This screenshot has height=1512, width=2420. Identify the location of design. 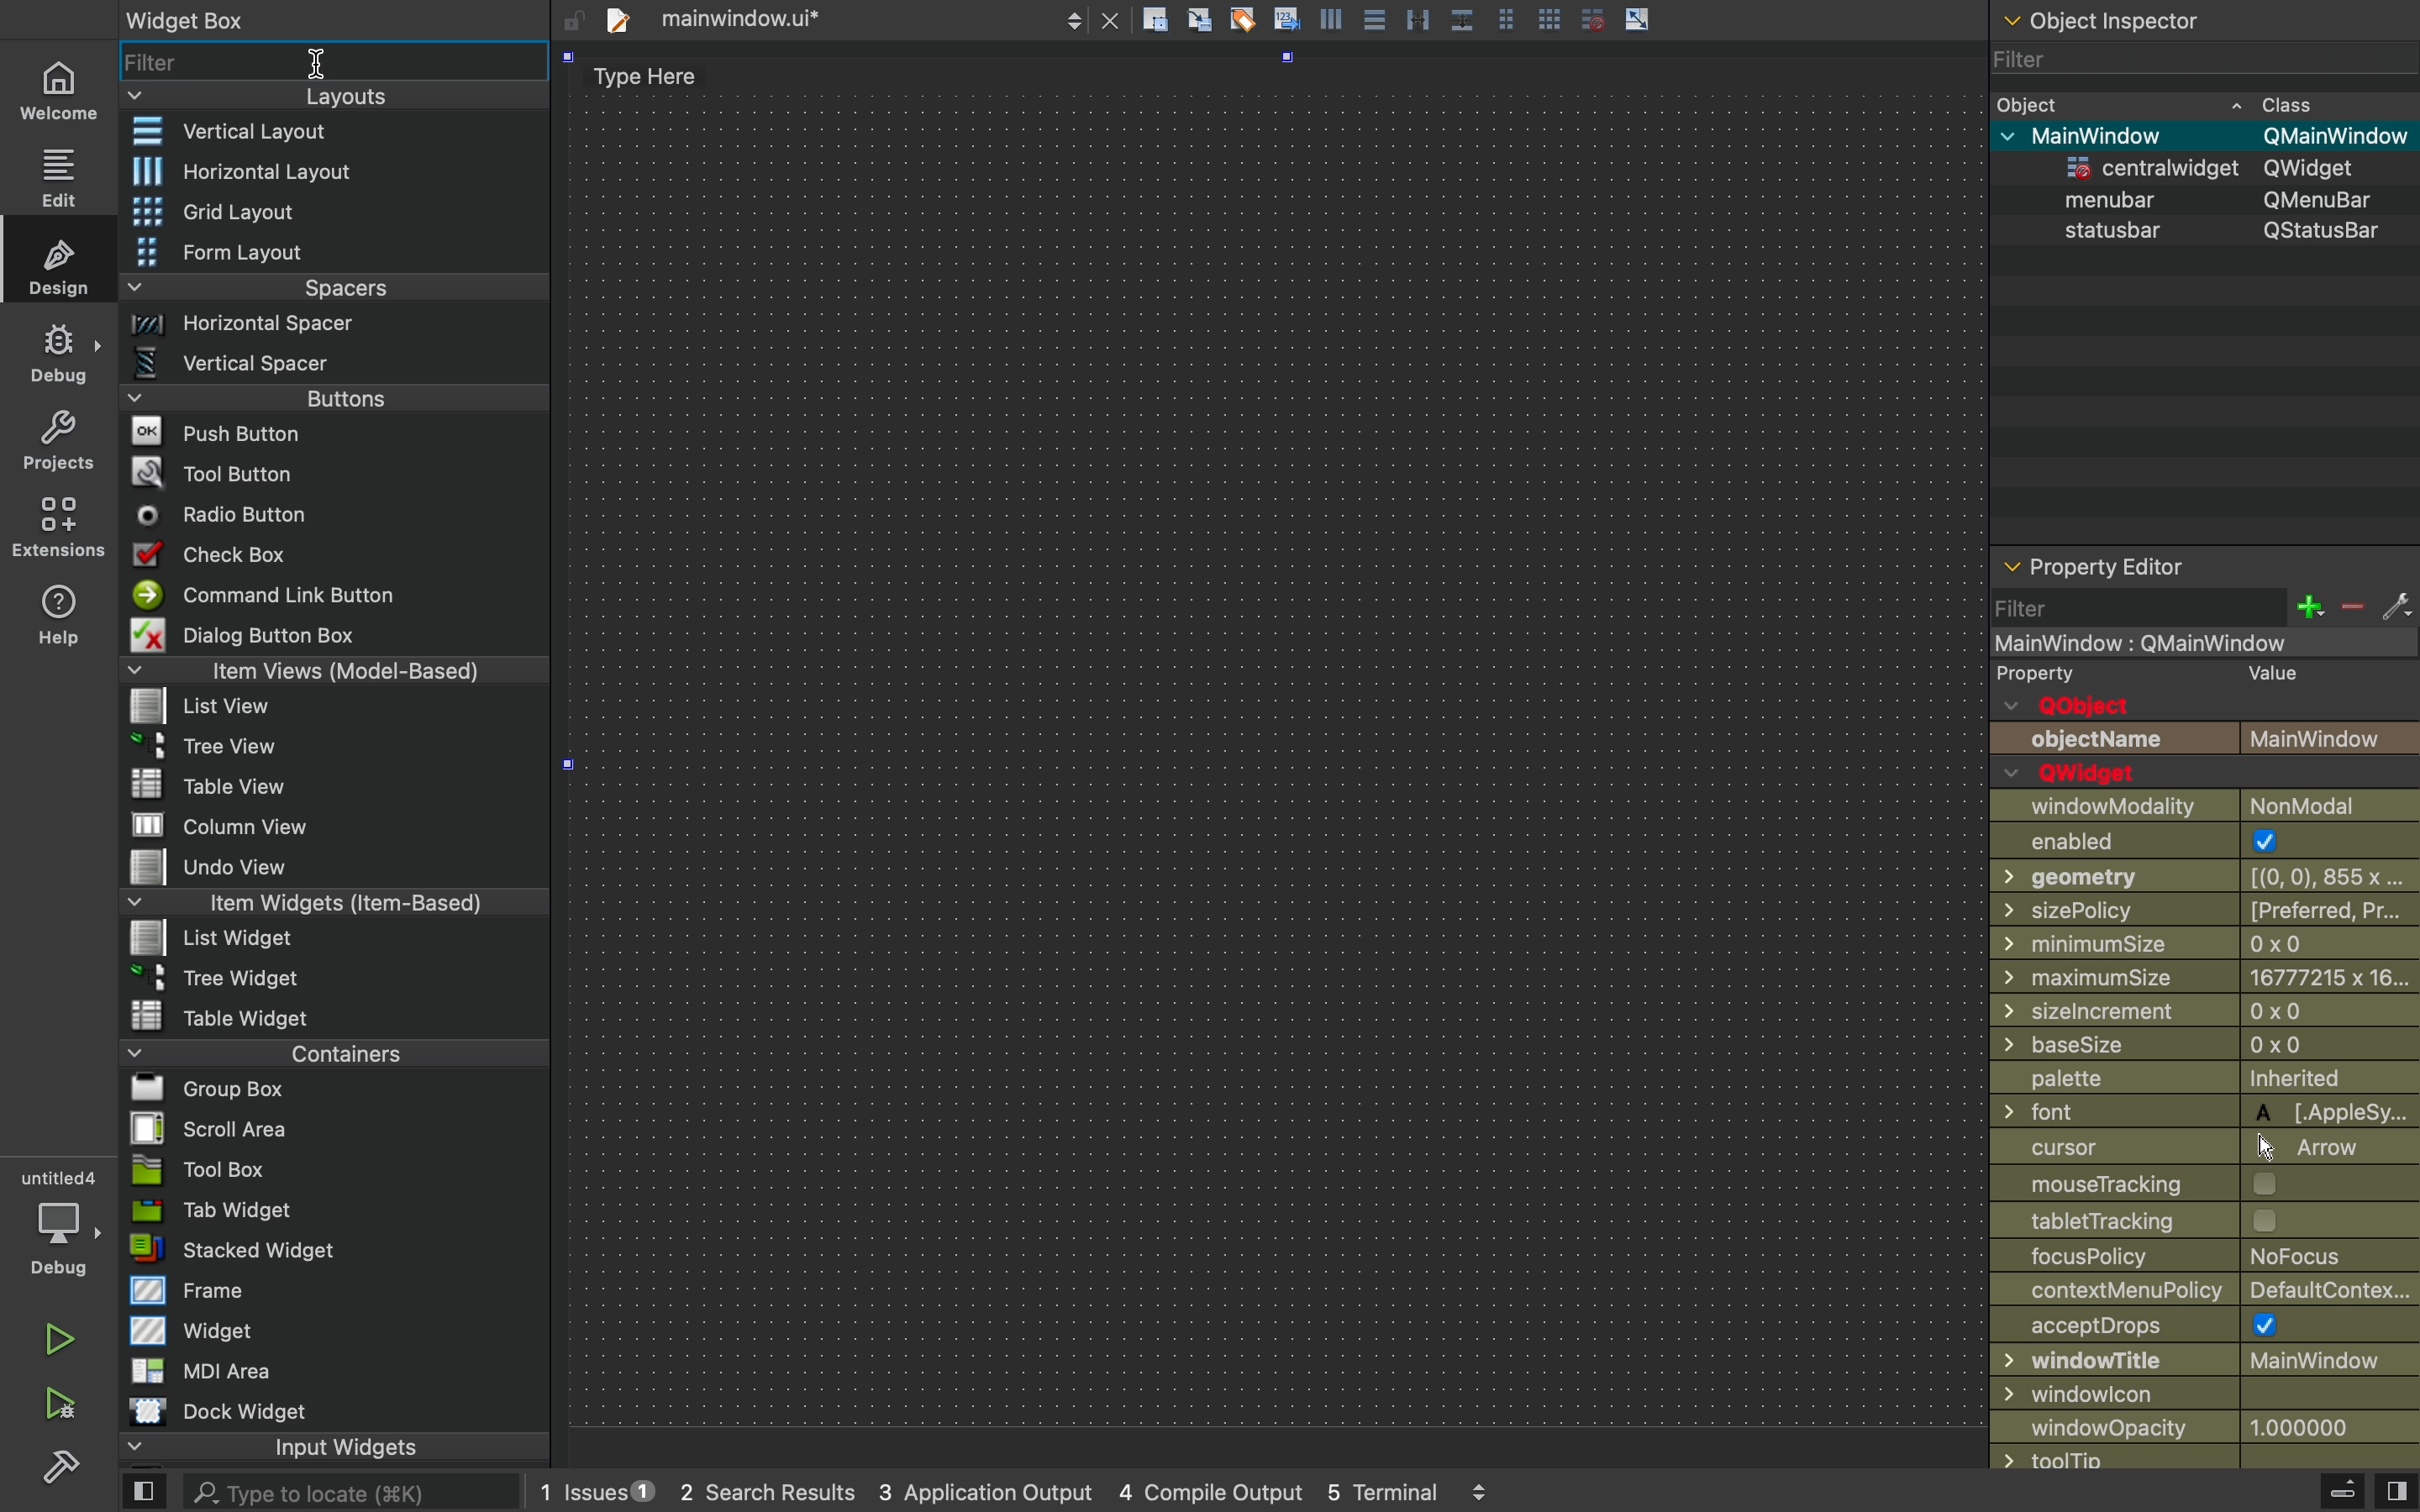
(58, 259).